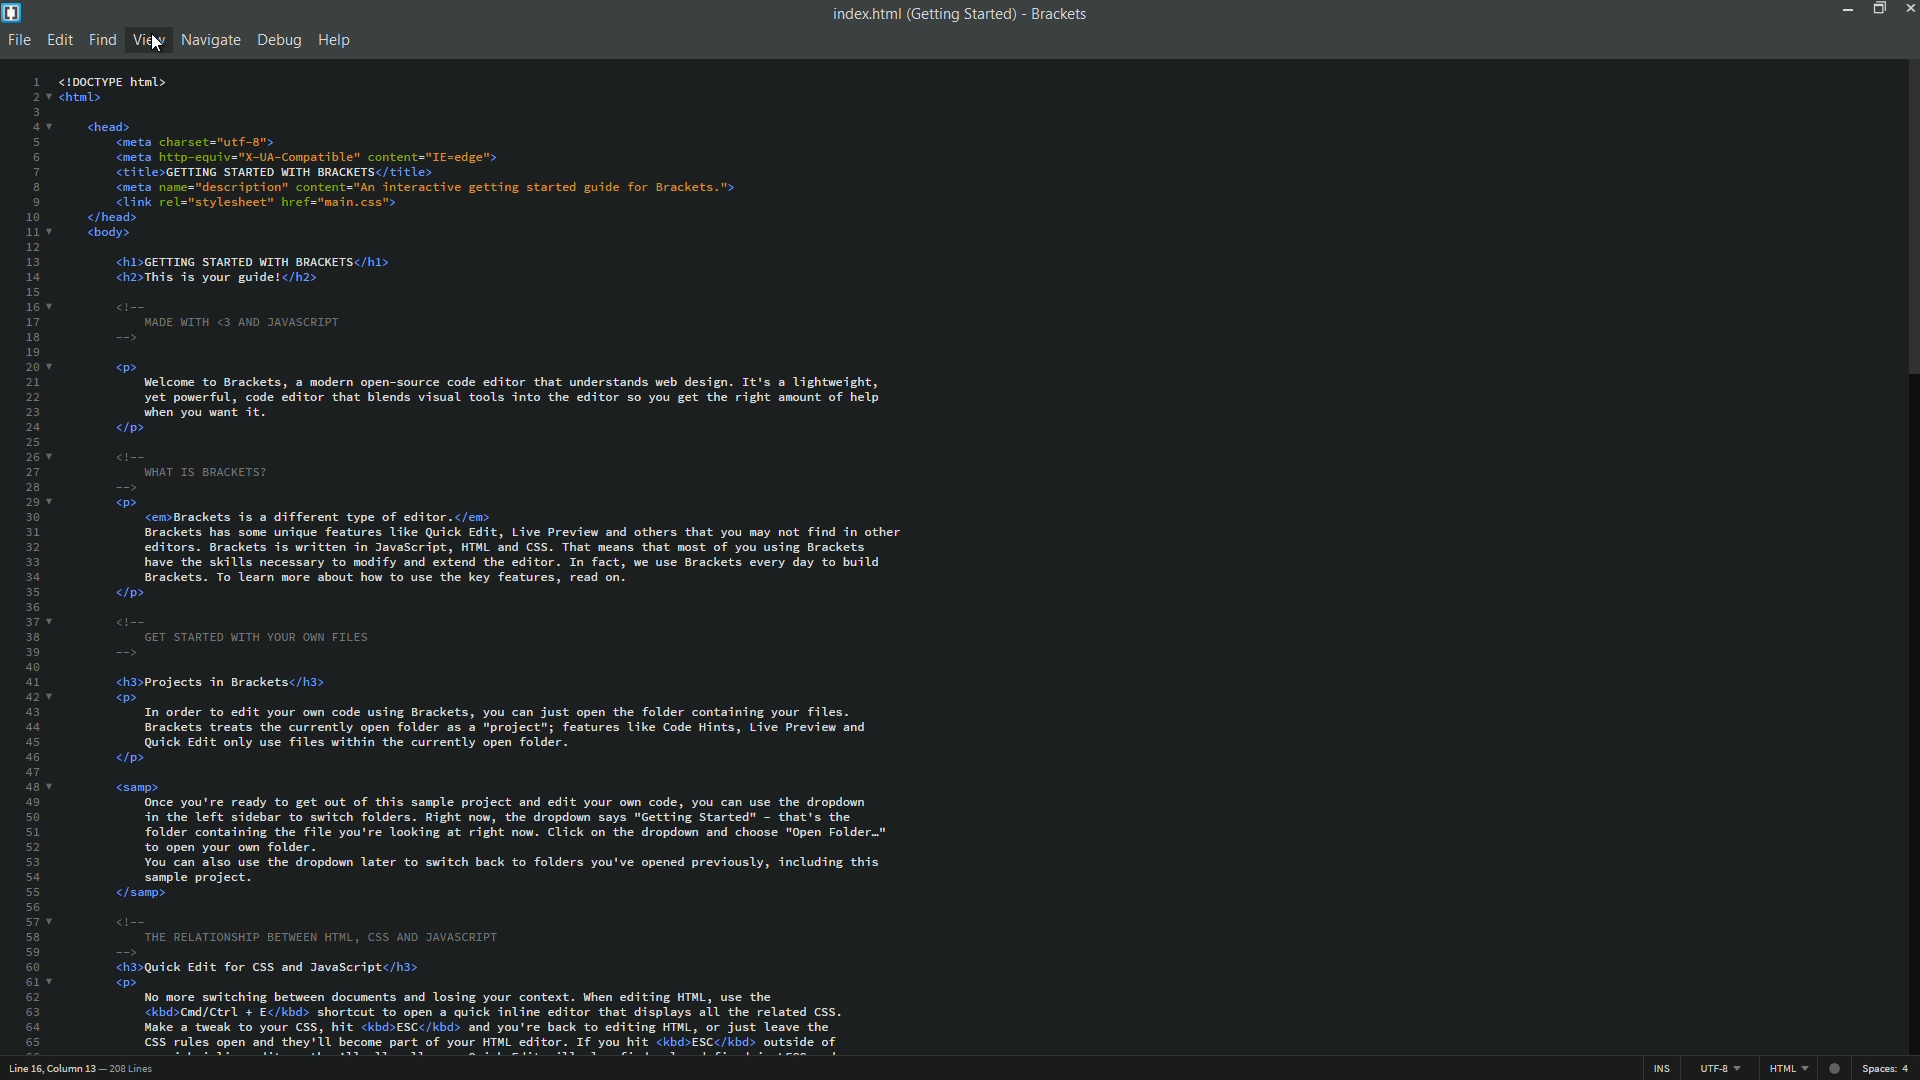 This screenshot has height=1080, width=1920. I want to click on app icon, so click(12, 11).